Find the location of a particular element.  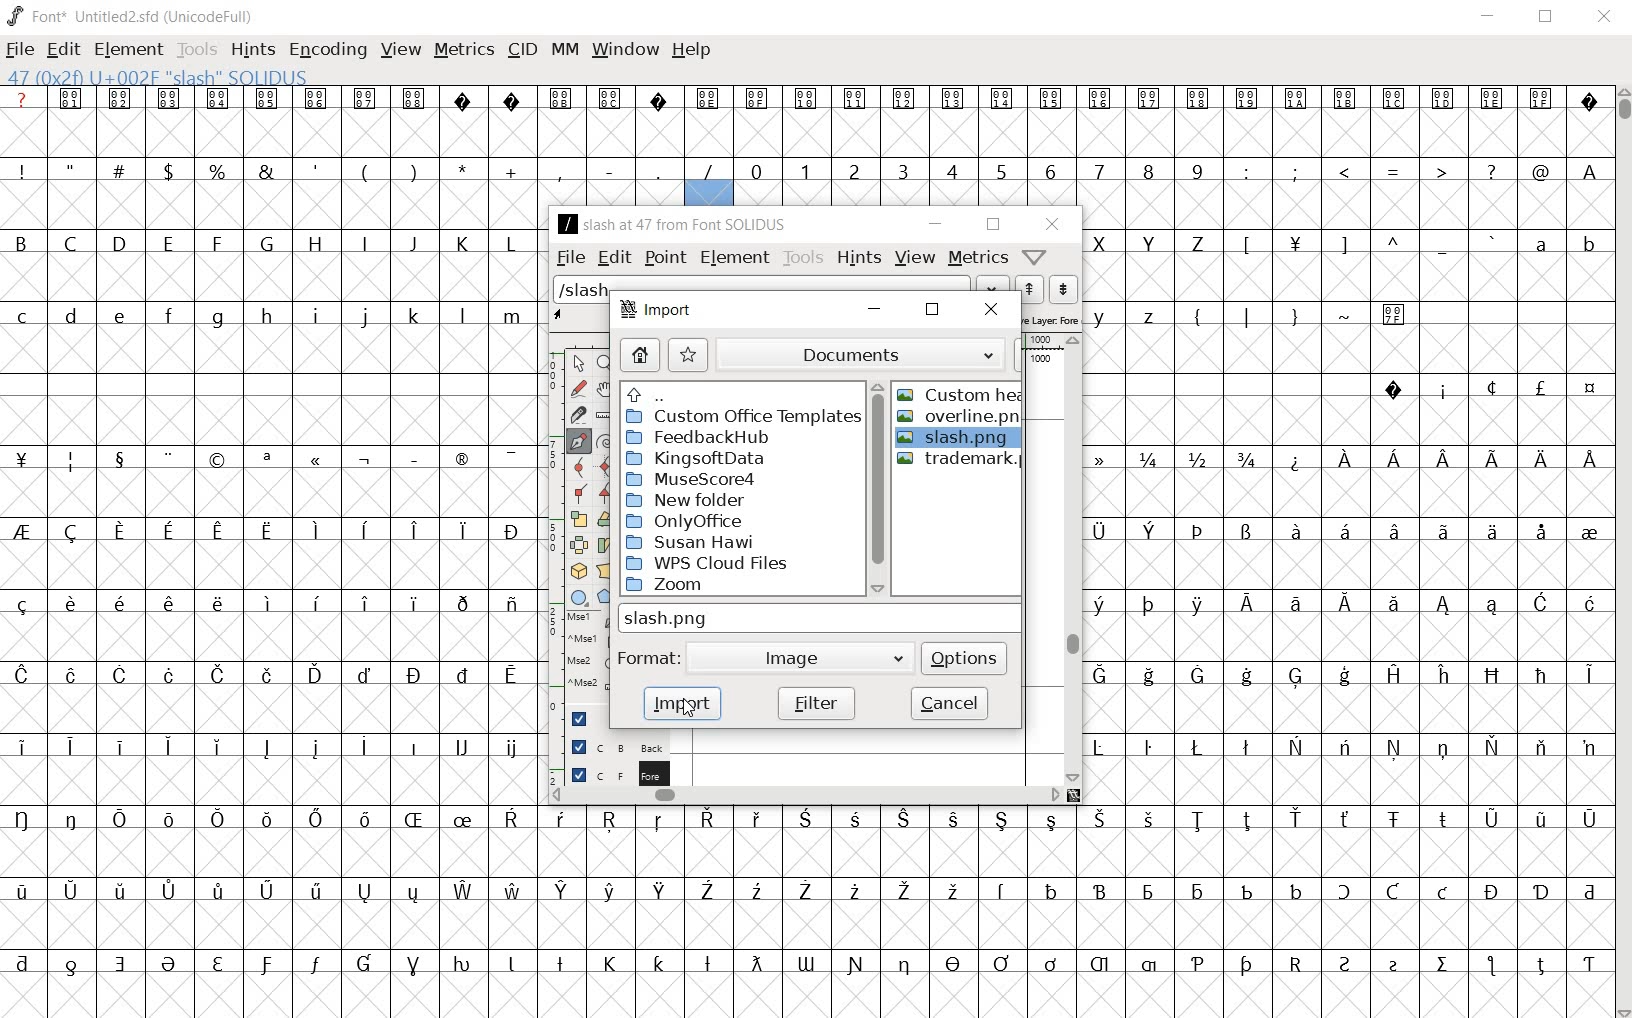

symbols is located at coordinates (1394, 171).